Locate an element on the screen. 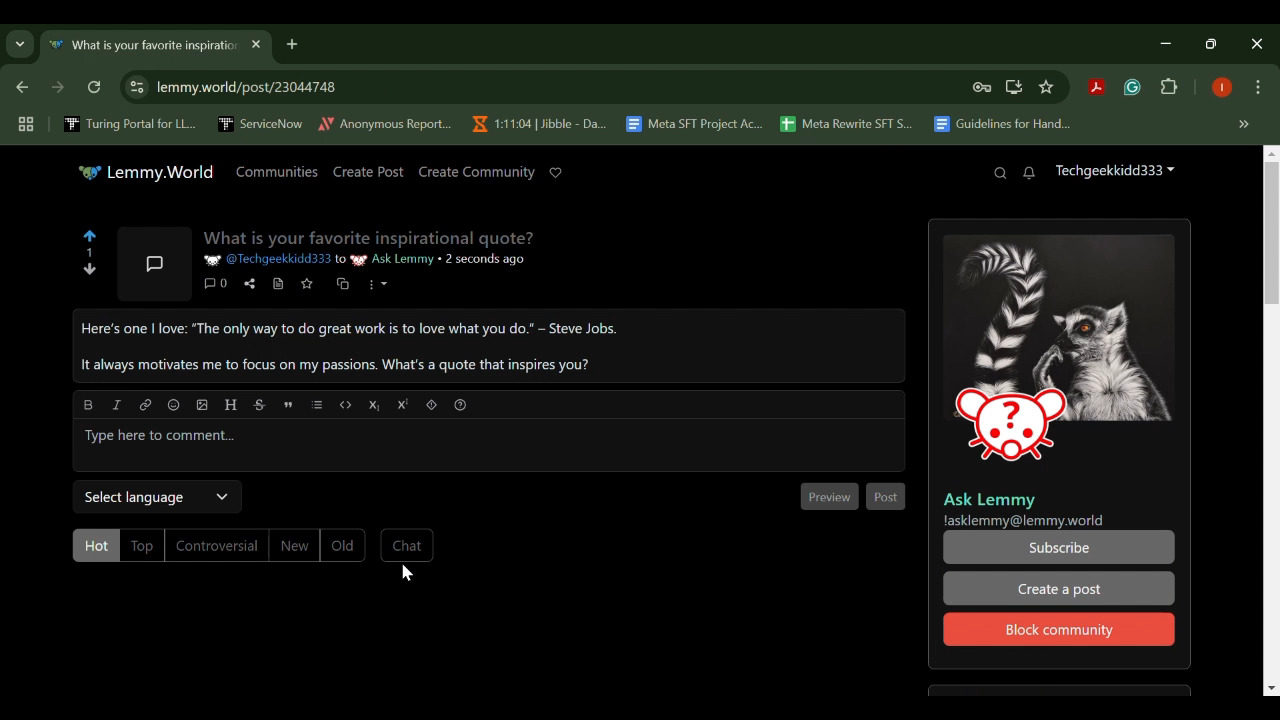 The image size is (1280, 720). emoji is located at coordinates (174, 405).